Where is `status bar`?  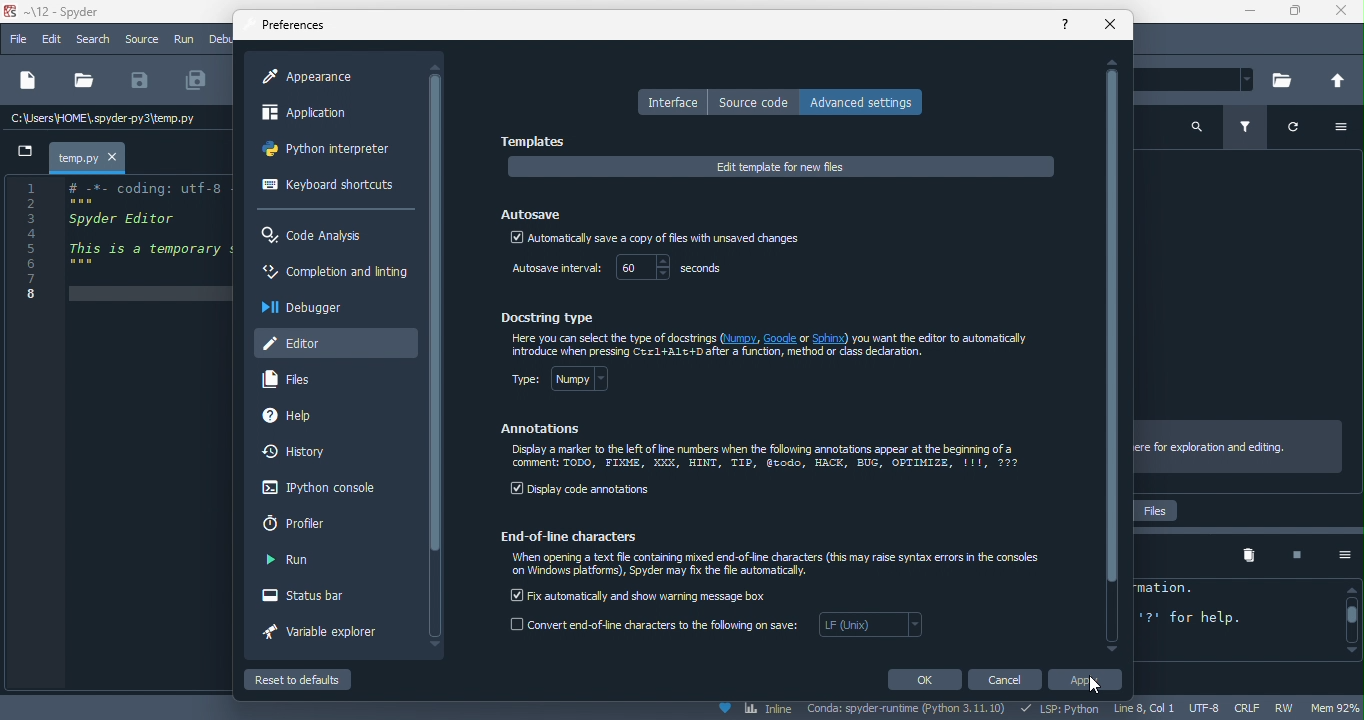 status bar is located at coordinates (316, 597).